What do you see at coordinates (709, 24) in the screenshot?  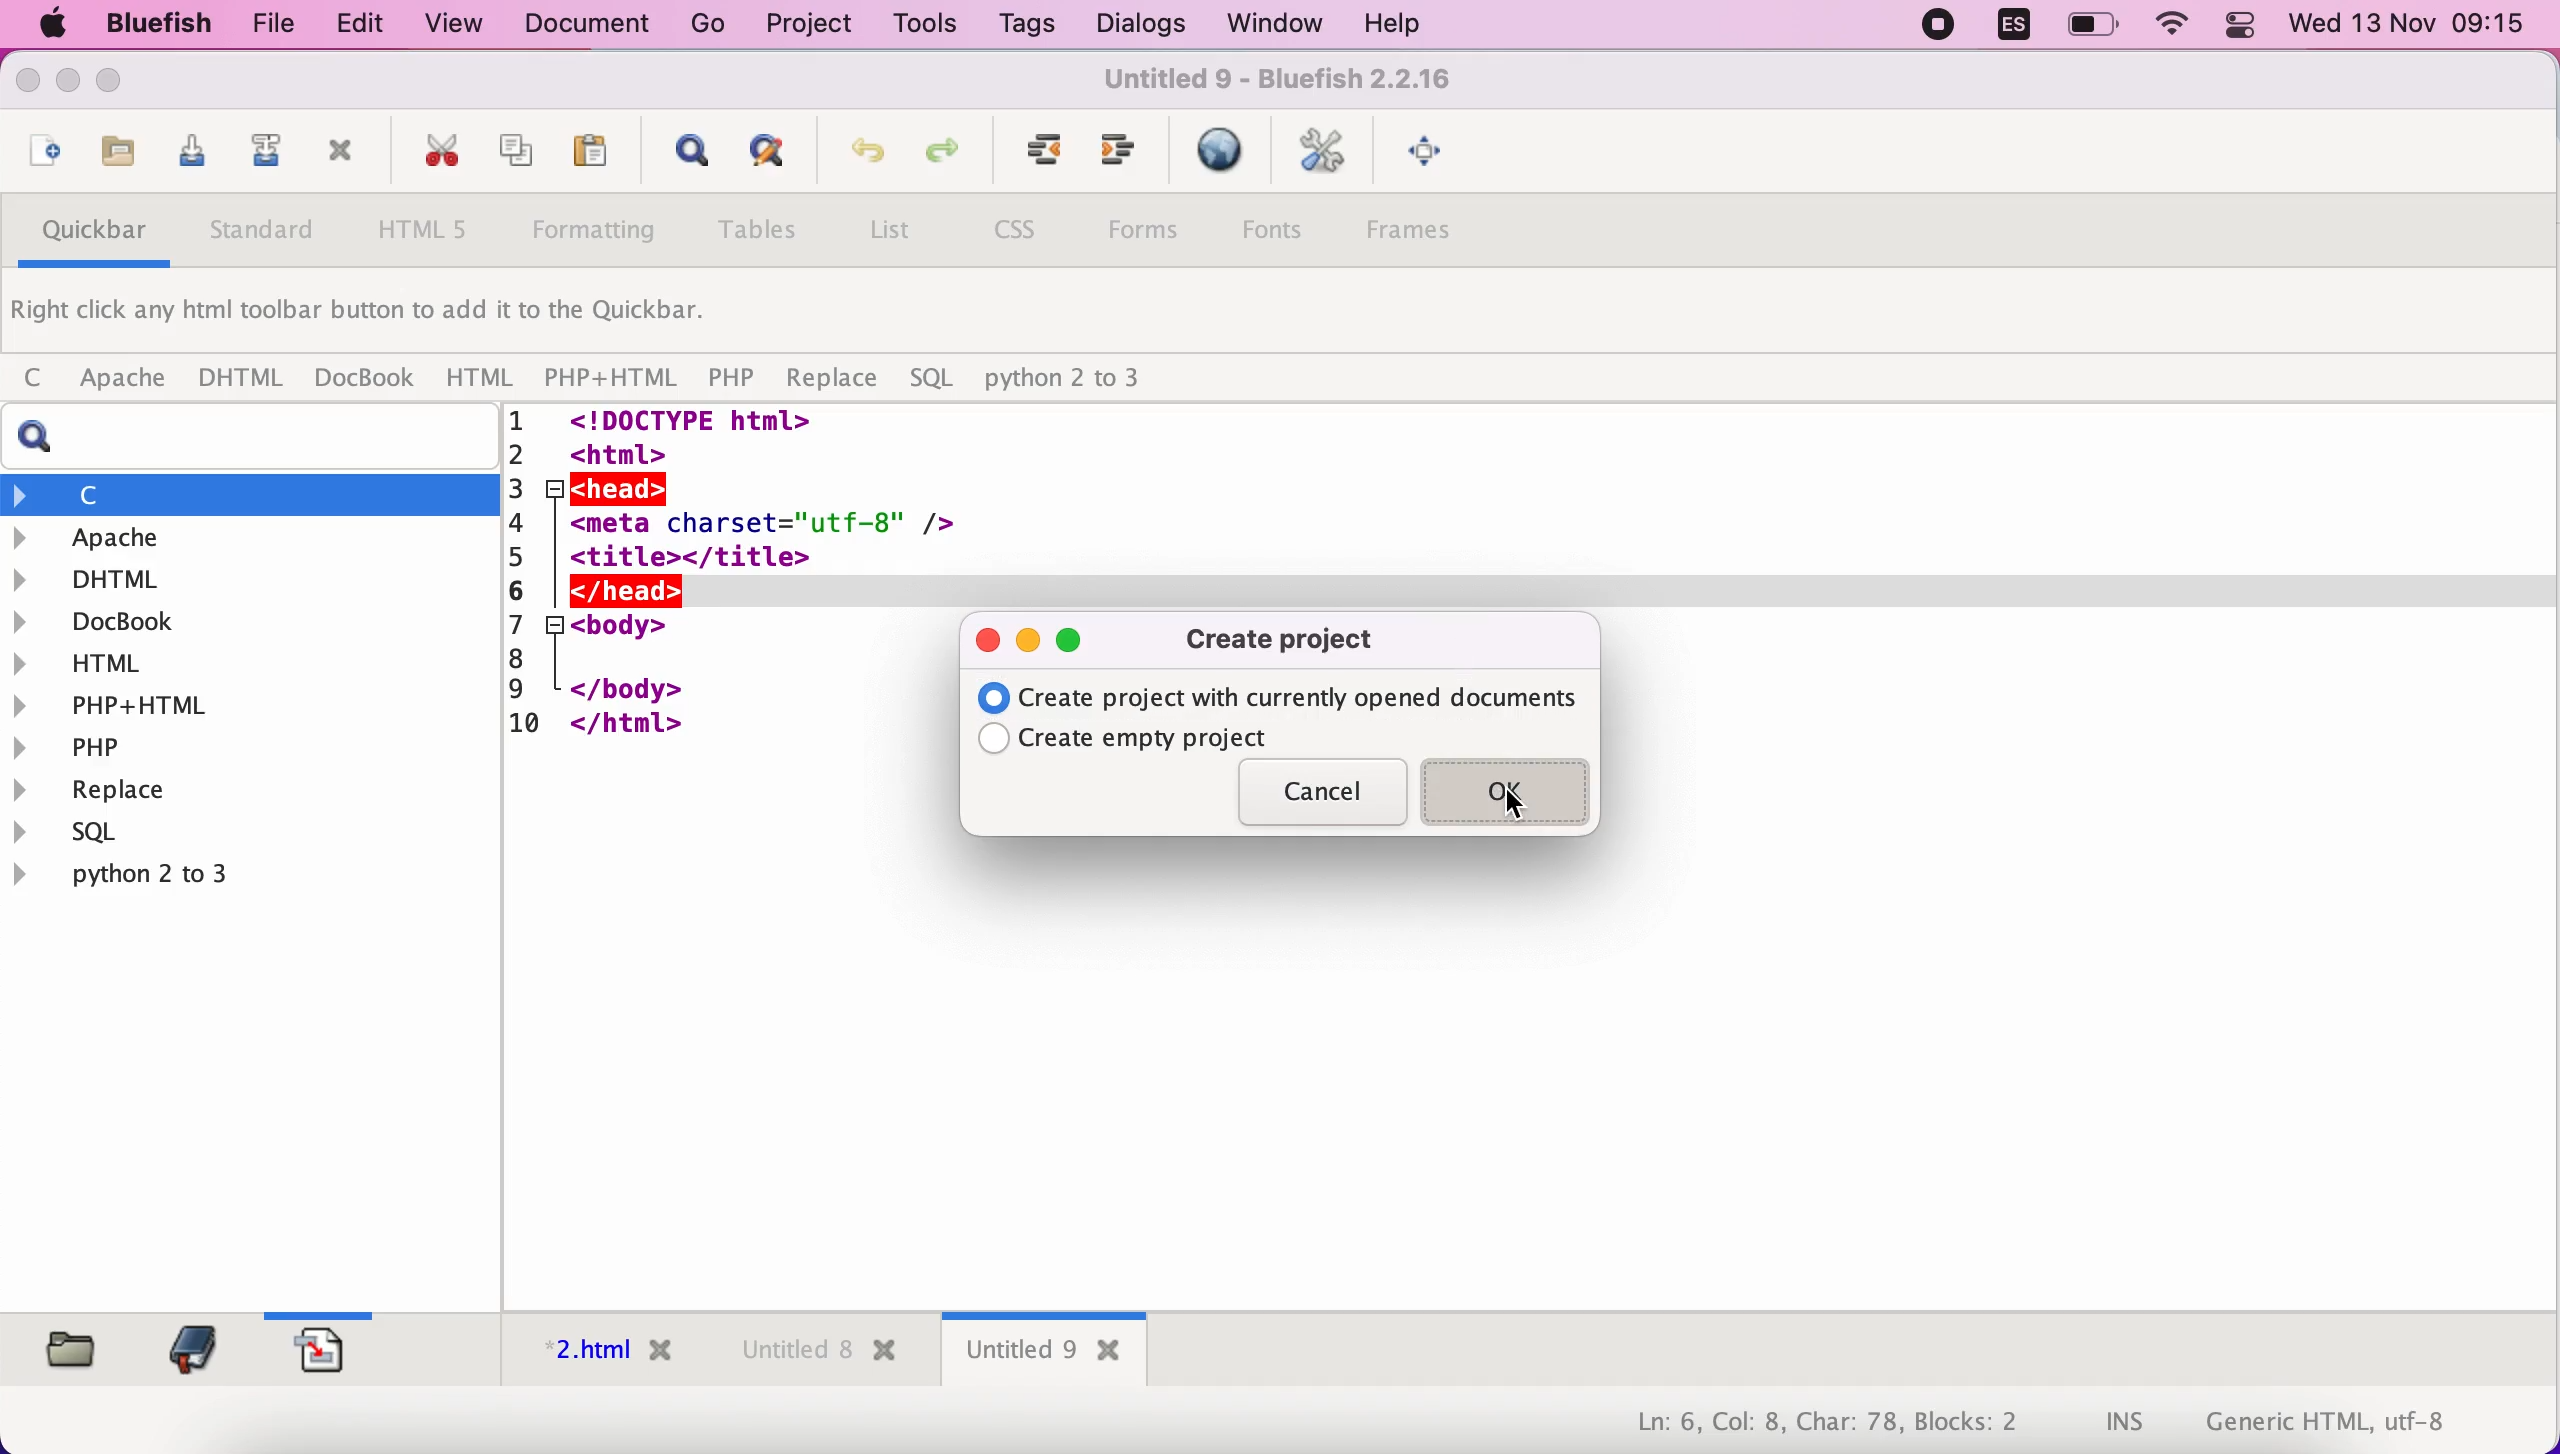 I see `go` at bounding box center [709, 24].